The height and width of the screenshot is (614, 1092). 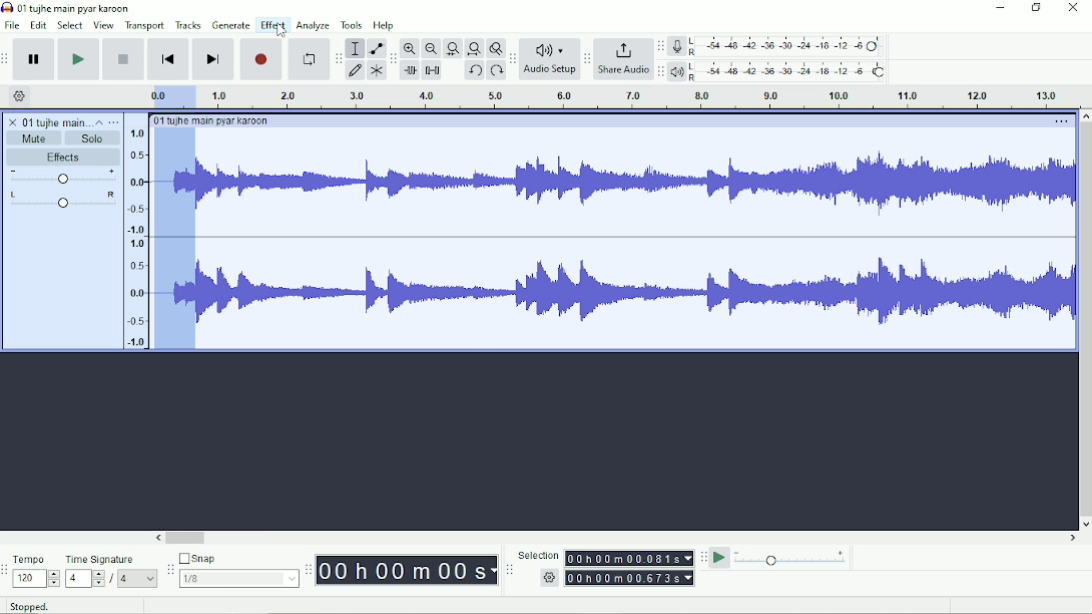 What do you see at coordinates (791, 560) in the screenshot?
I see `Playback speed` at bounding box center [791, 560].